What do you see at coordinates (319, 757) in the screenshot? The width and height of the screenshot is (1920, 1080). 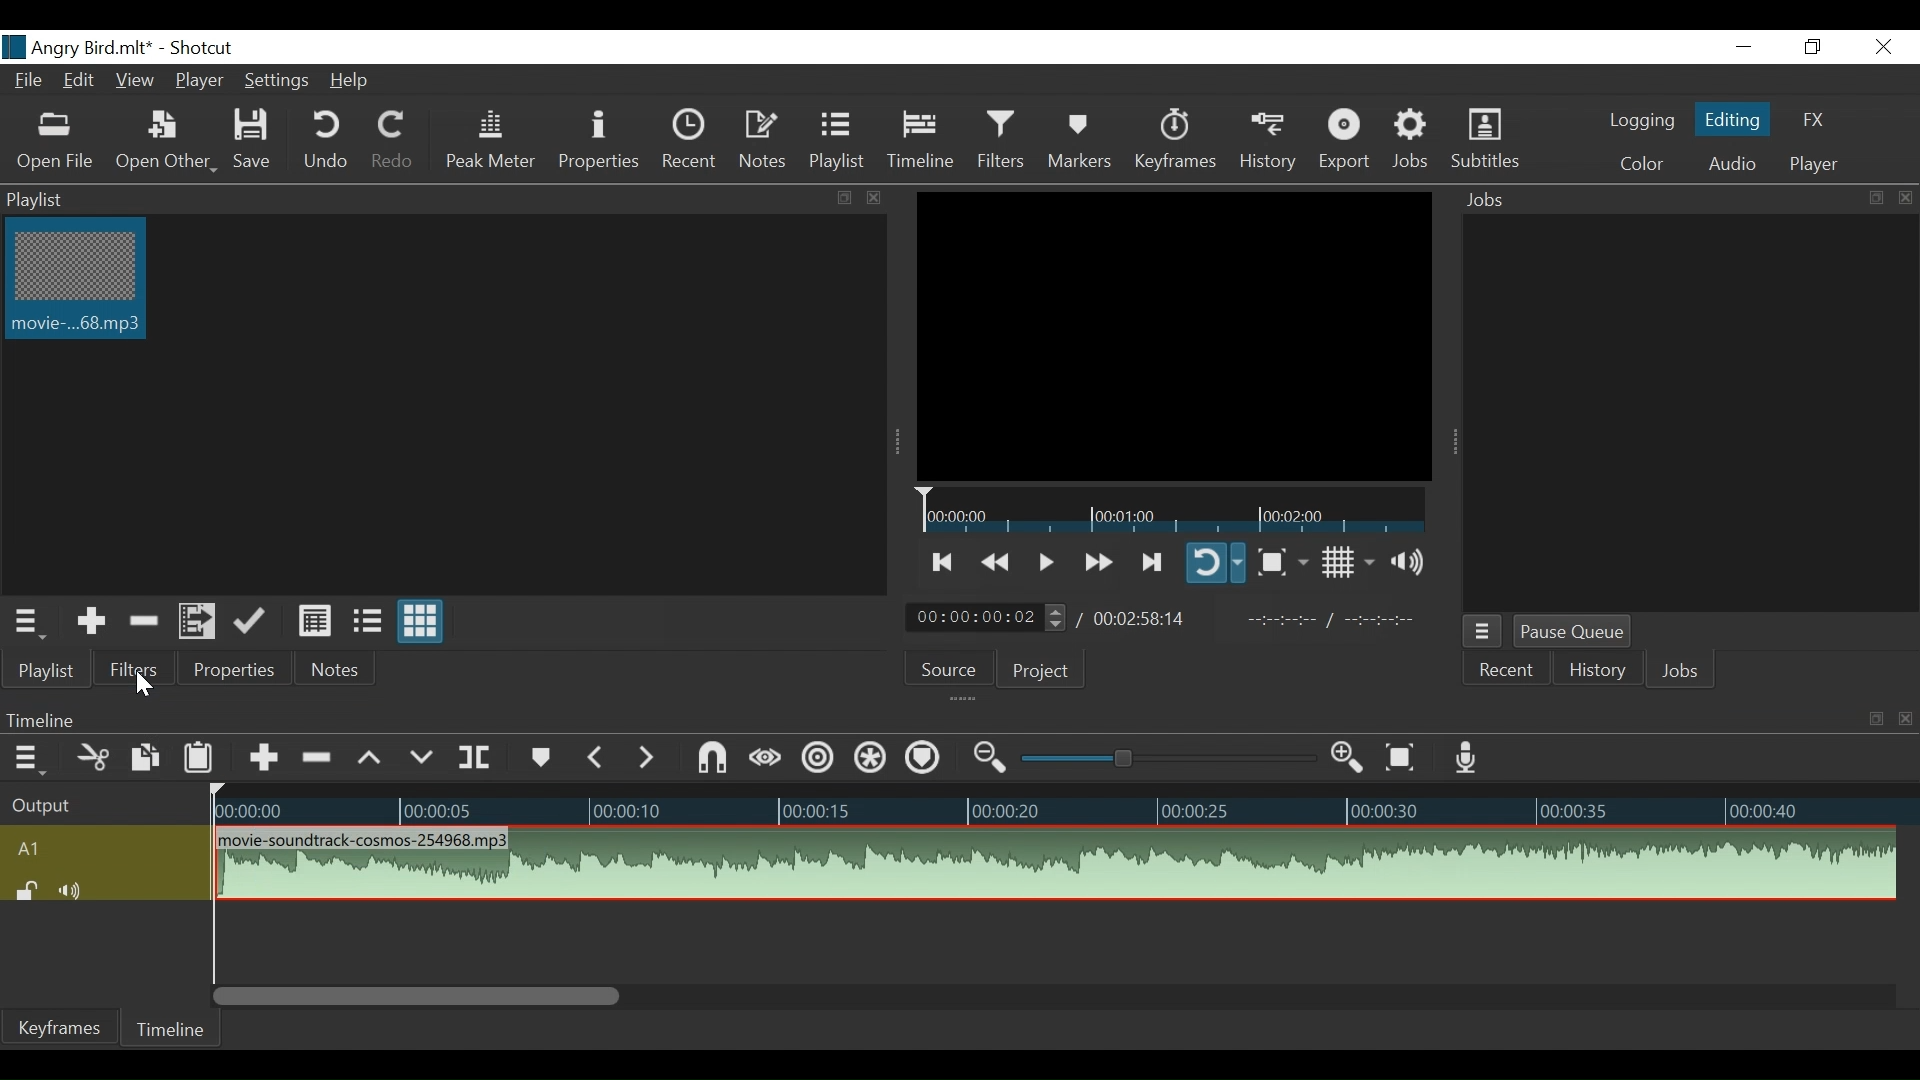 I see `Ripple Delete` at bounding box center [319, 757].